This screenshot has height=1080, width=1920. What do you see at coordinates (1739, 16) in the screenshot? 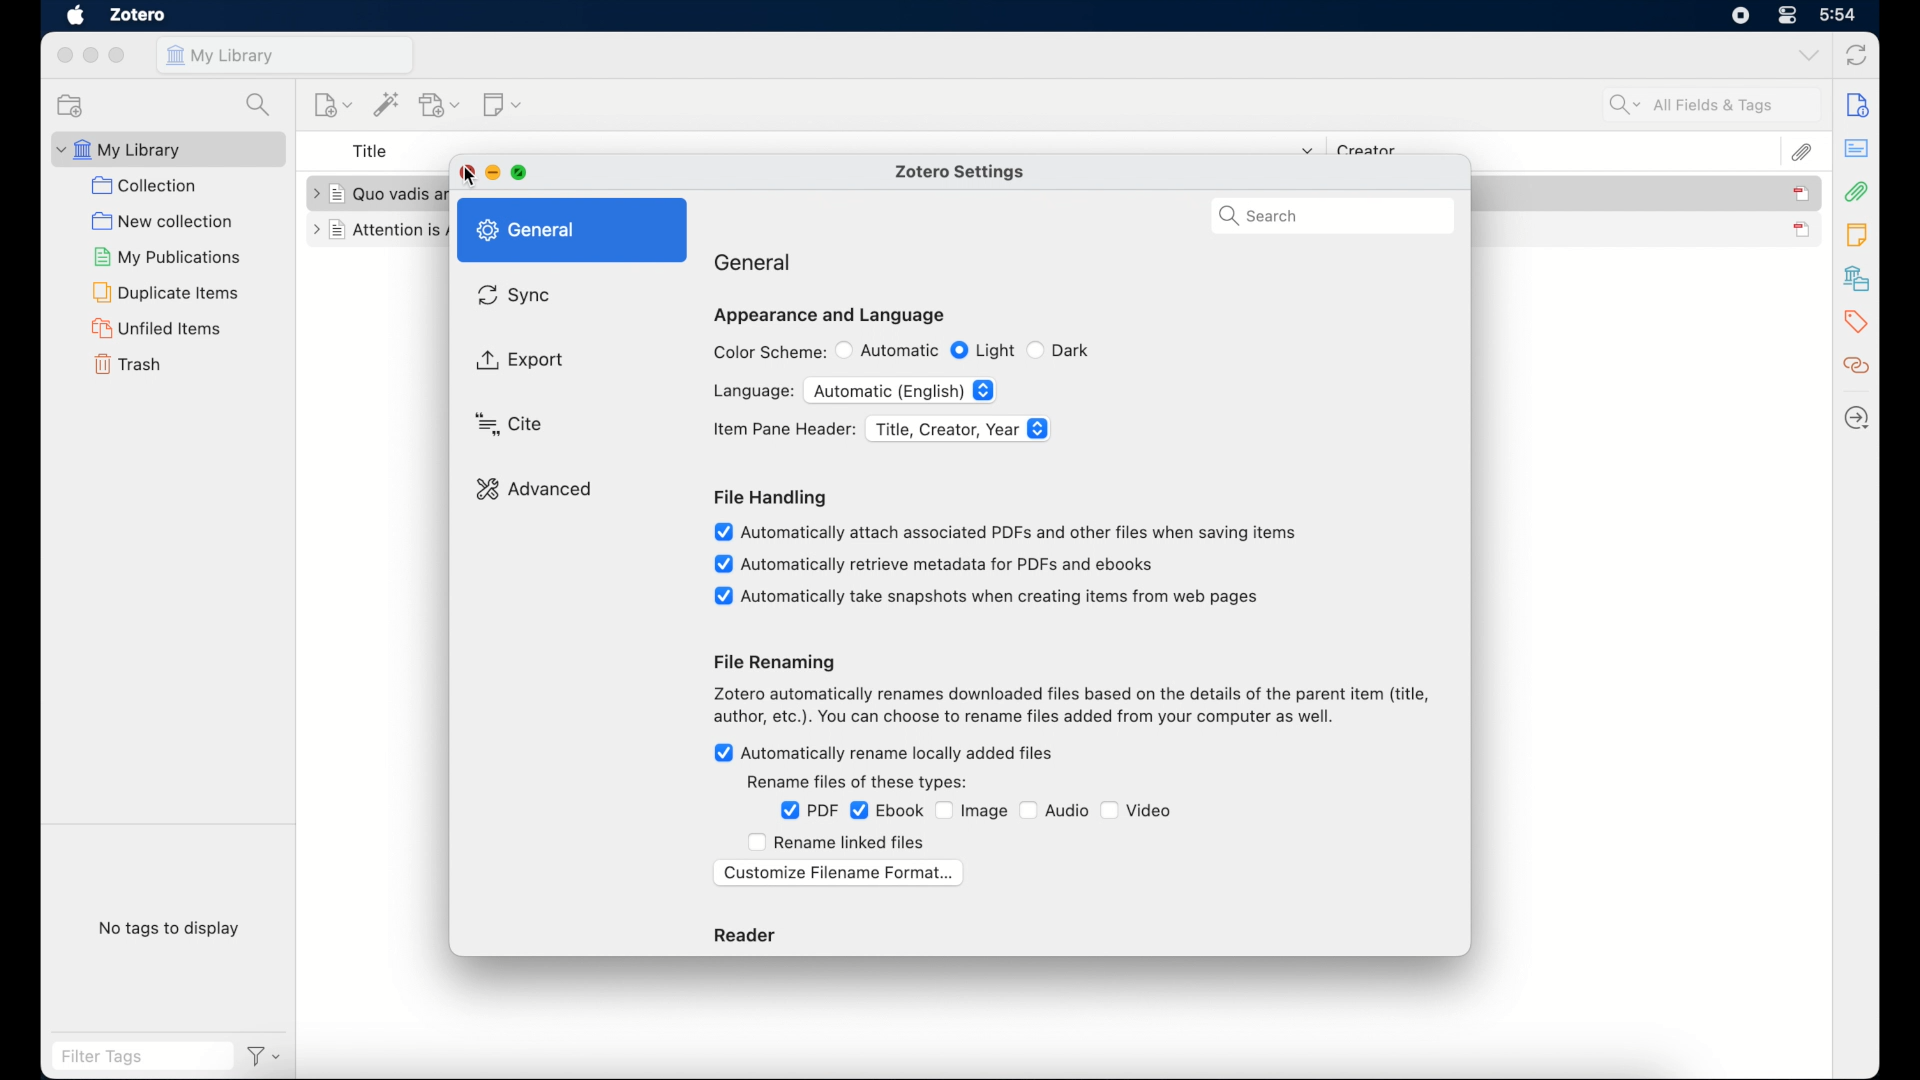
I see `control center` at bounding box center [1739, 16].